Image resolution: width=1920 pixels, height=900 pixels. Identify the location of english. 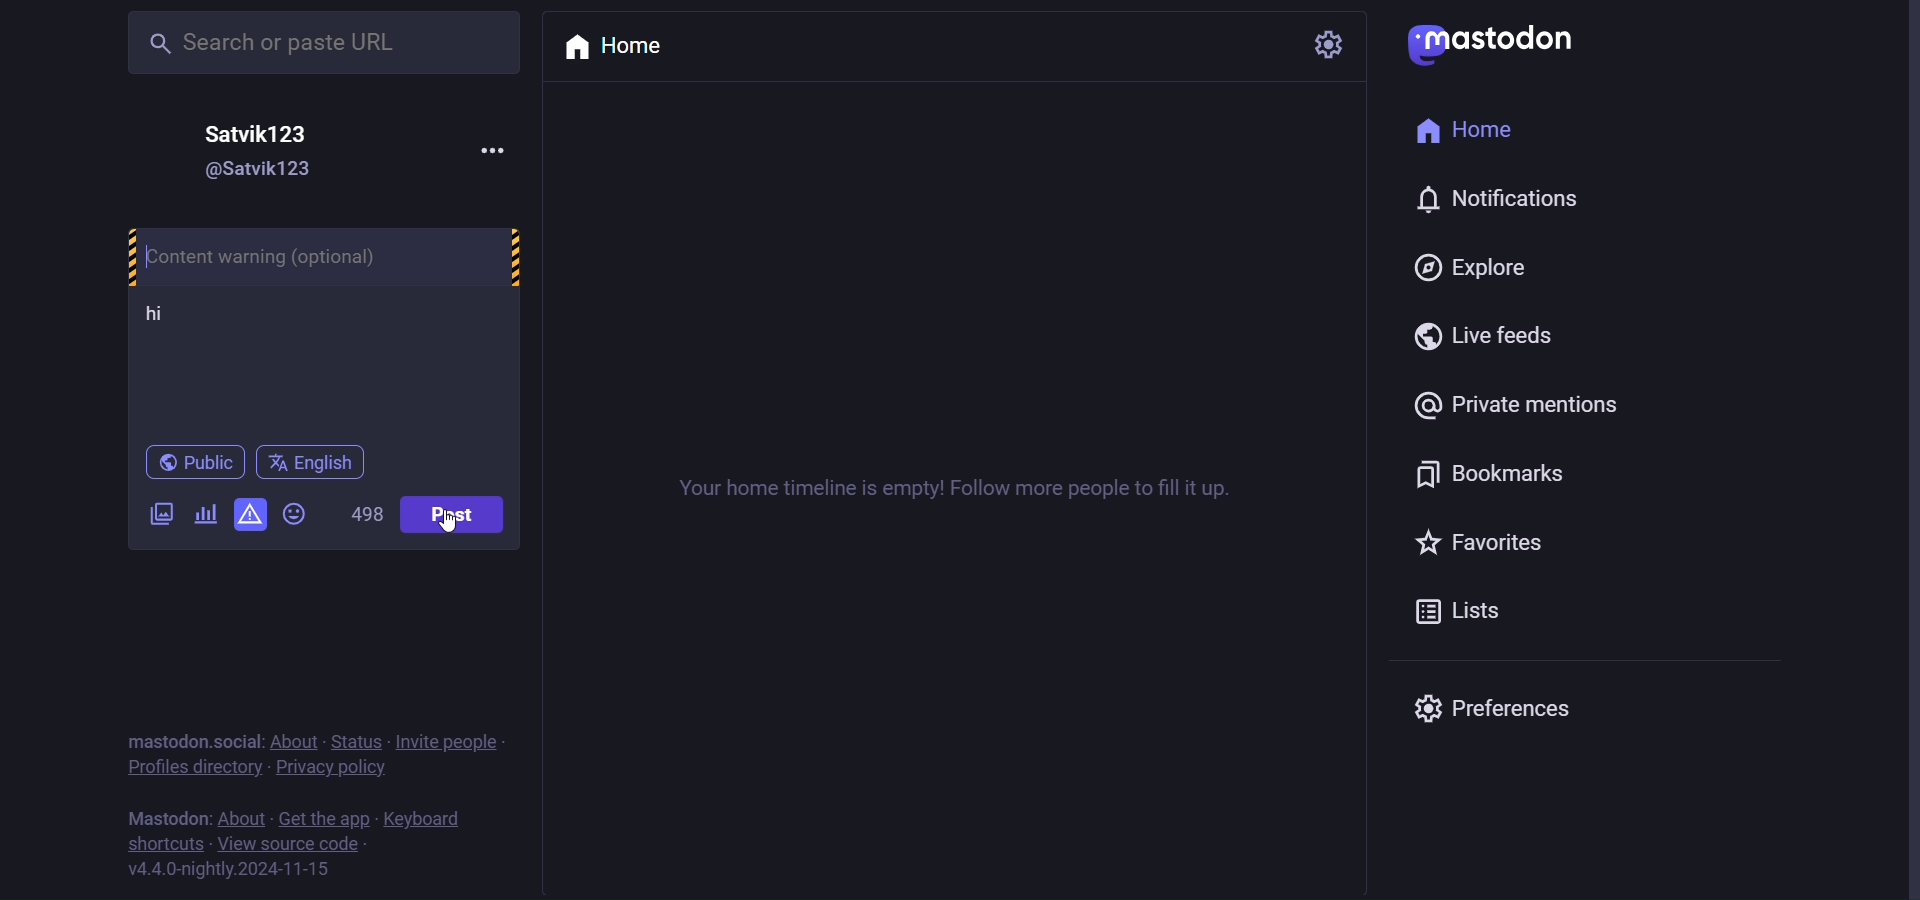
(312, 463).